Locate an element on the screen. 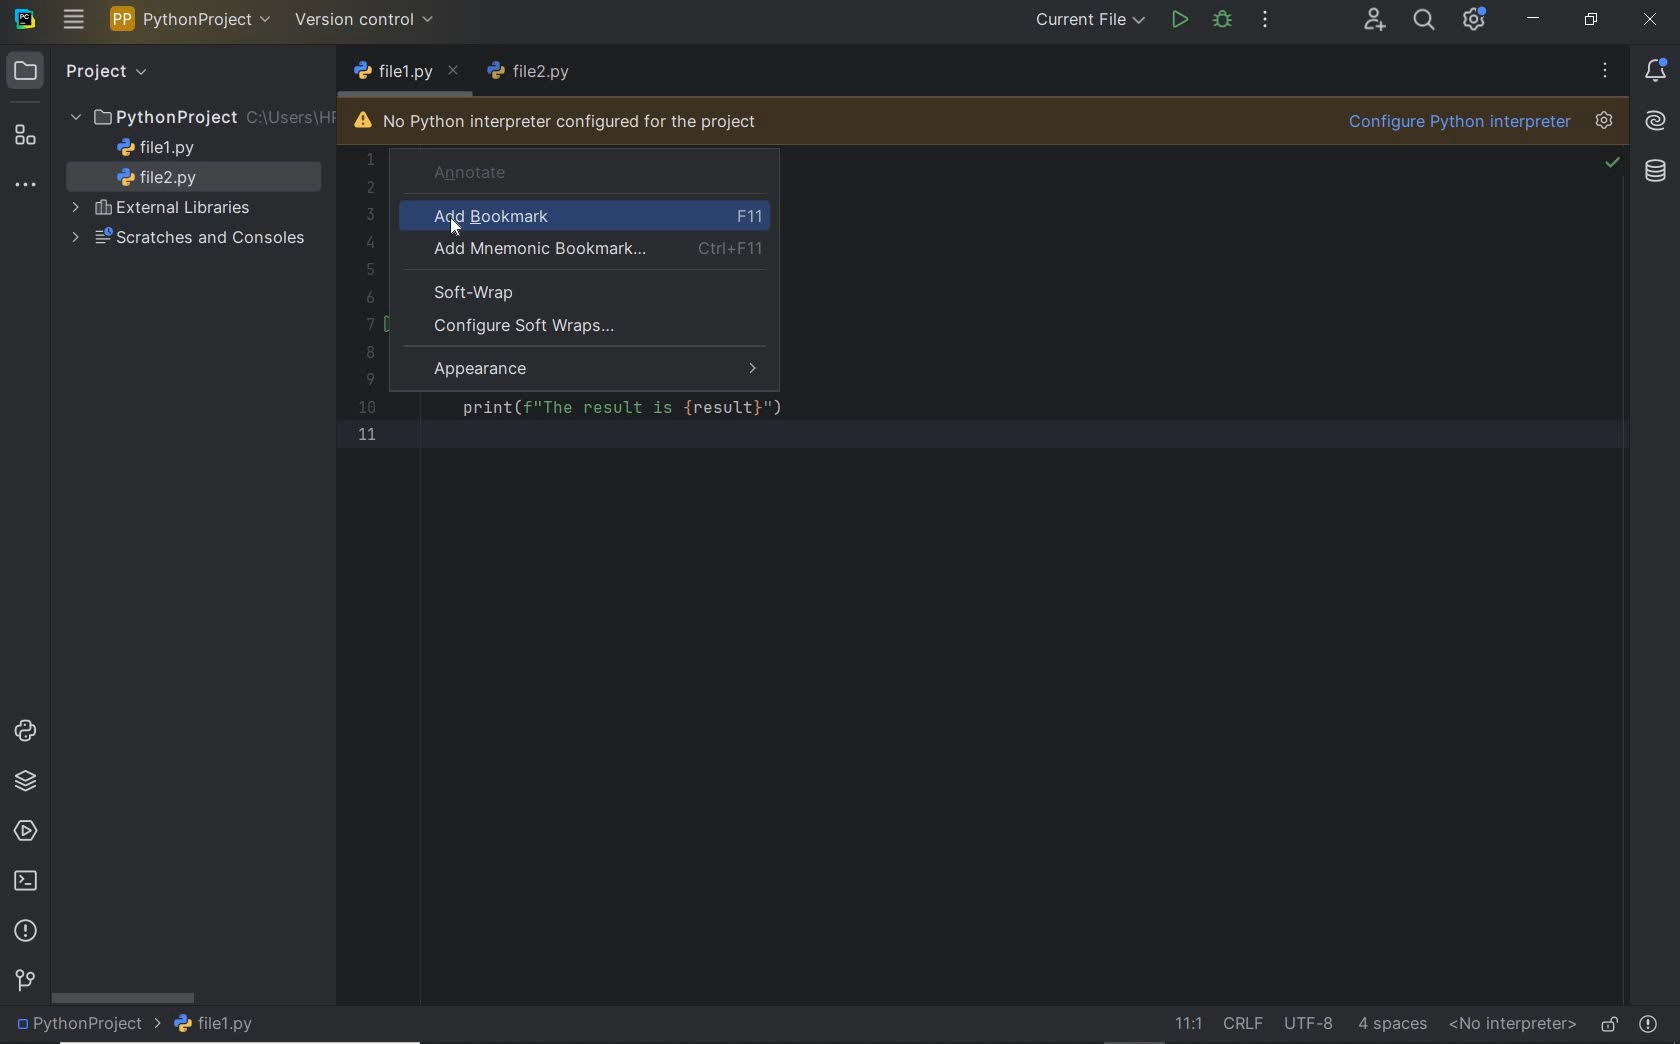  system name is located at coordinates (27, 19).